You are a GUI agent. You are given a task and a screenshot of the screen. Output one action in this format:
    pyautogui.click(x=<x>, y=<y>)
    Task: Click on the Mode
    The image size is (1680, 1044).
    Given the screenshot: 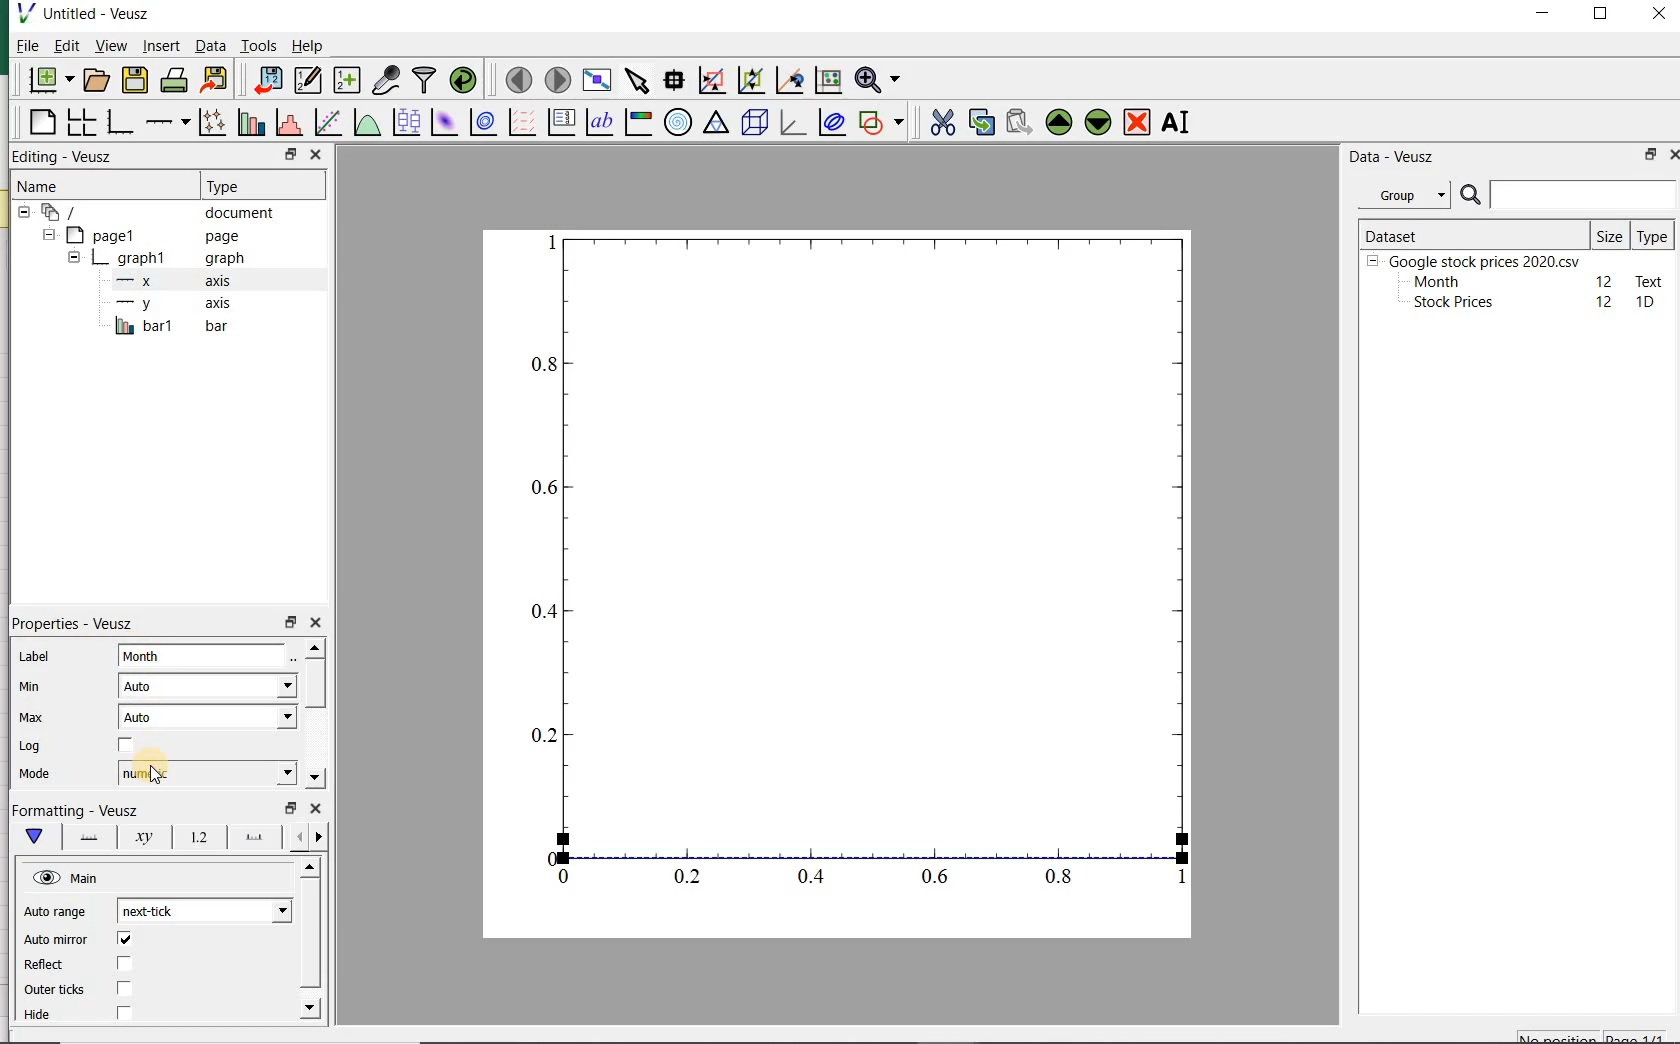 What is the action you would take?
    pyautogui.click(x=31, y=774)
    